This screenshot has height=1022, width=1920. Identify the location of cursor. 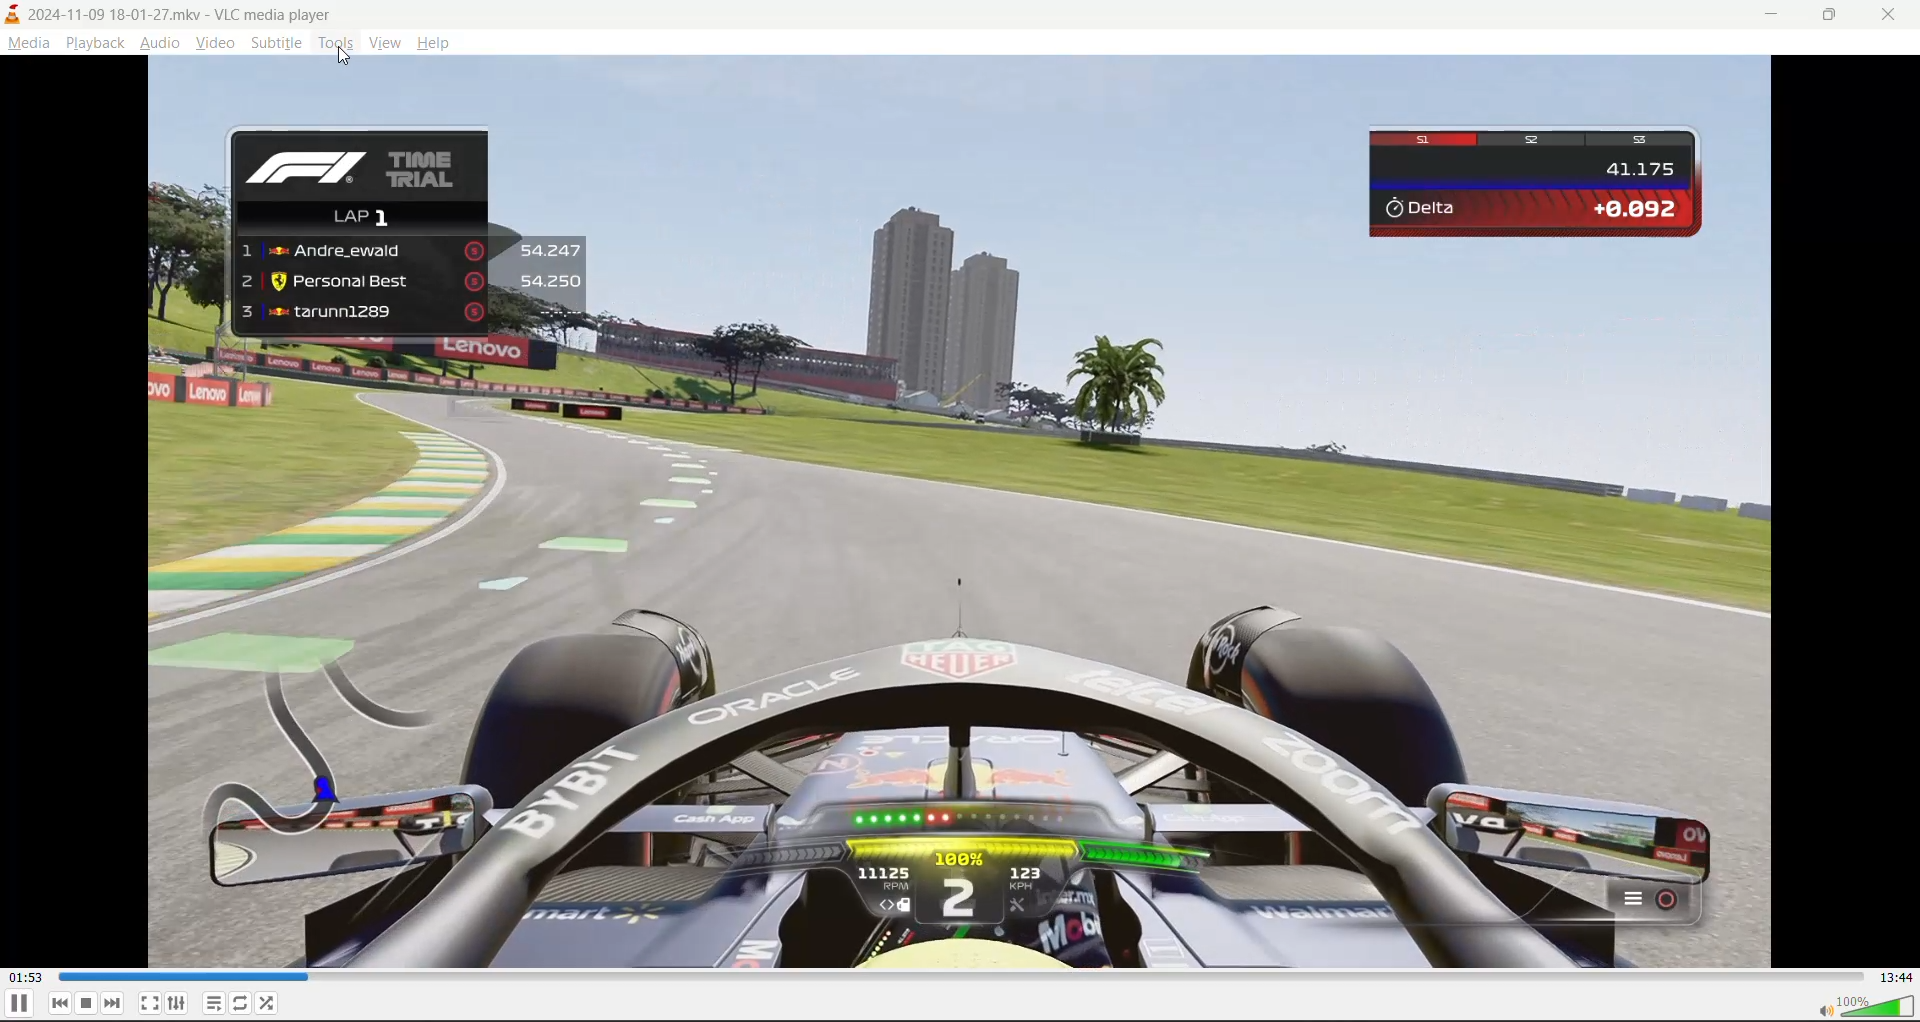
(344, 58).